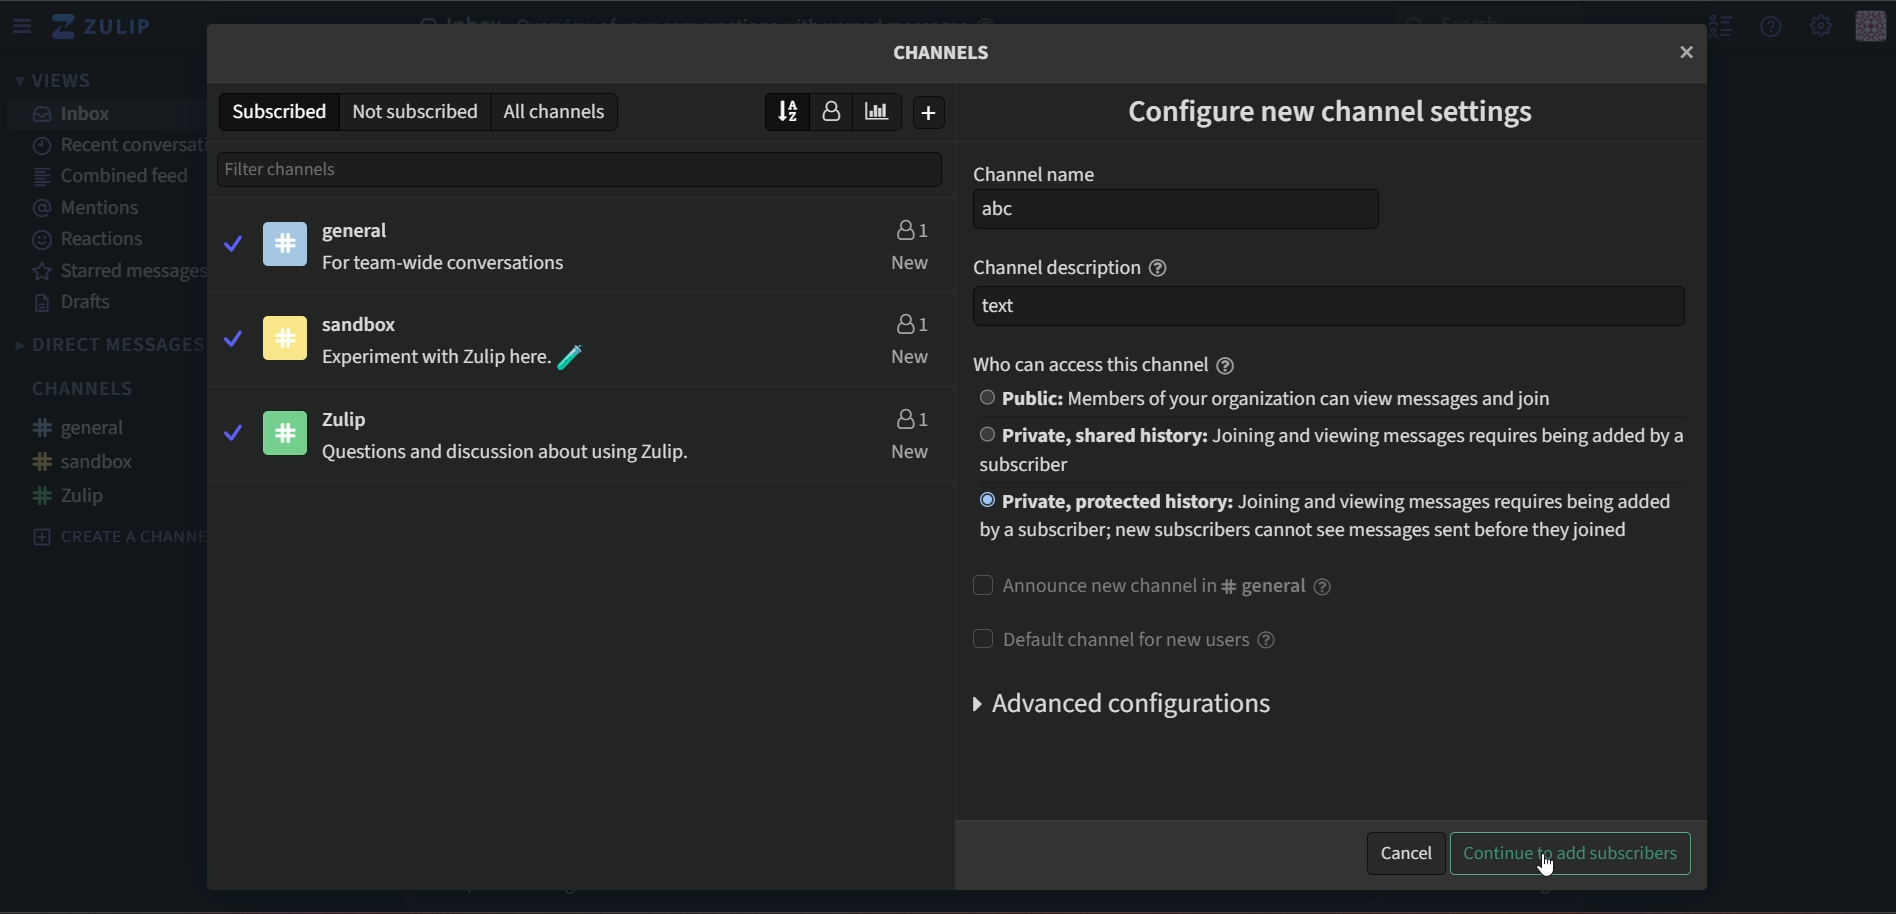 The height and width of the screenshot is (914, 1896). What do you see at coordinates (287, 432) in the screenshot?
I see `icon` at bounding box center [287, 432].